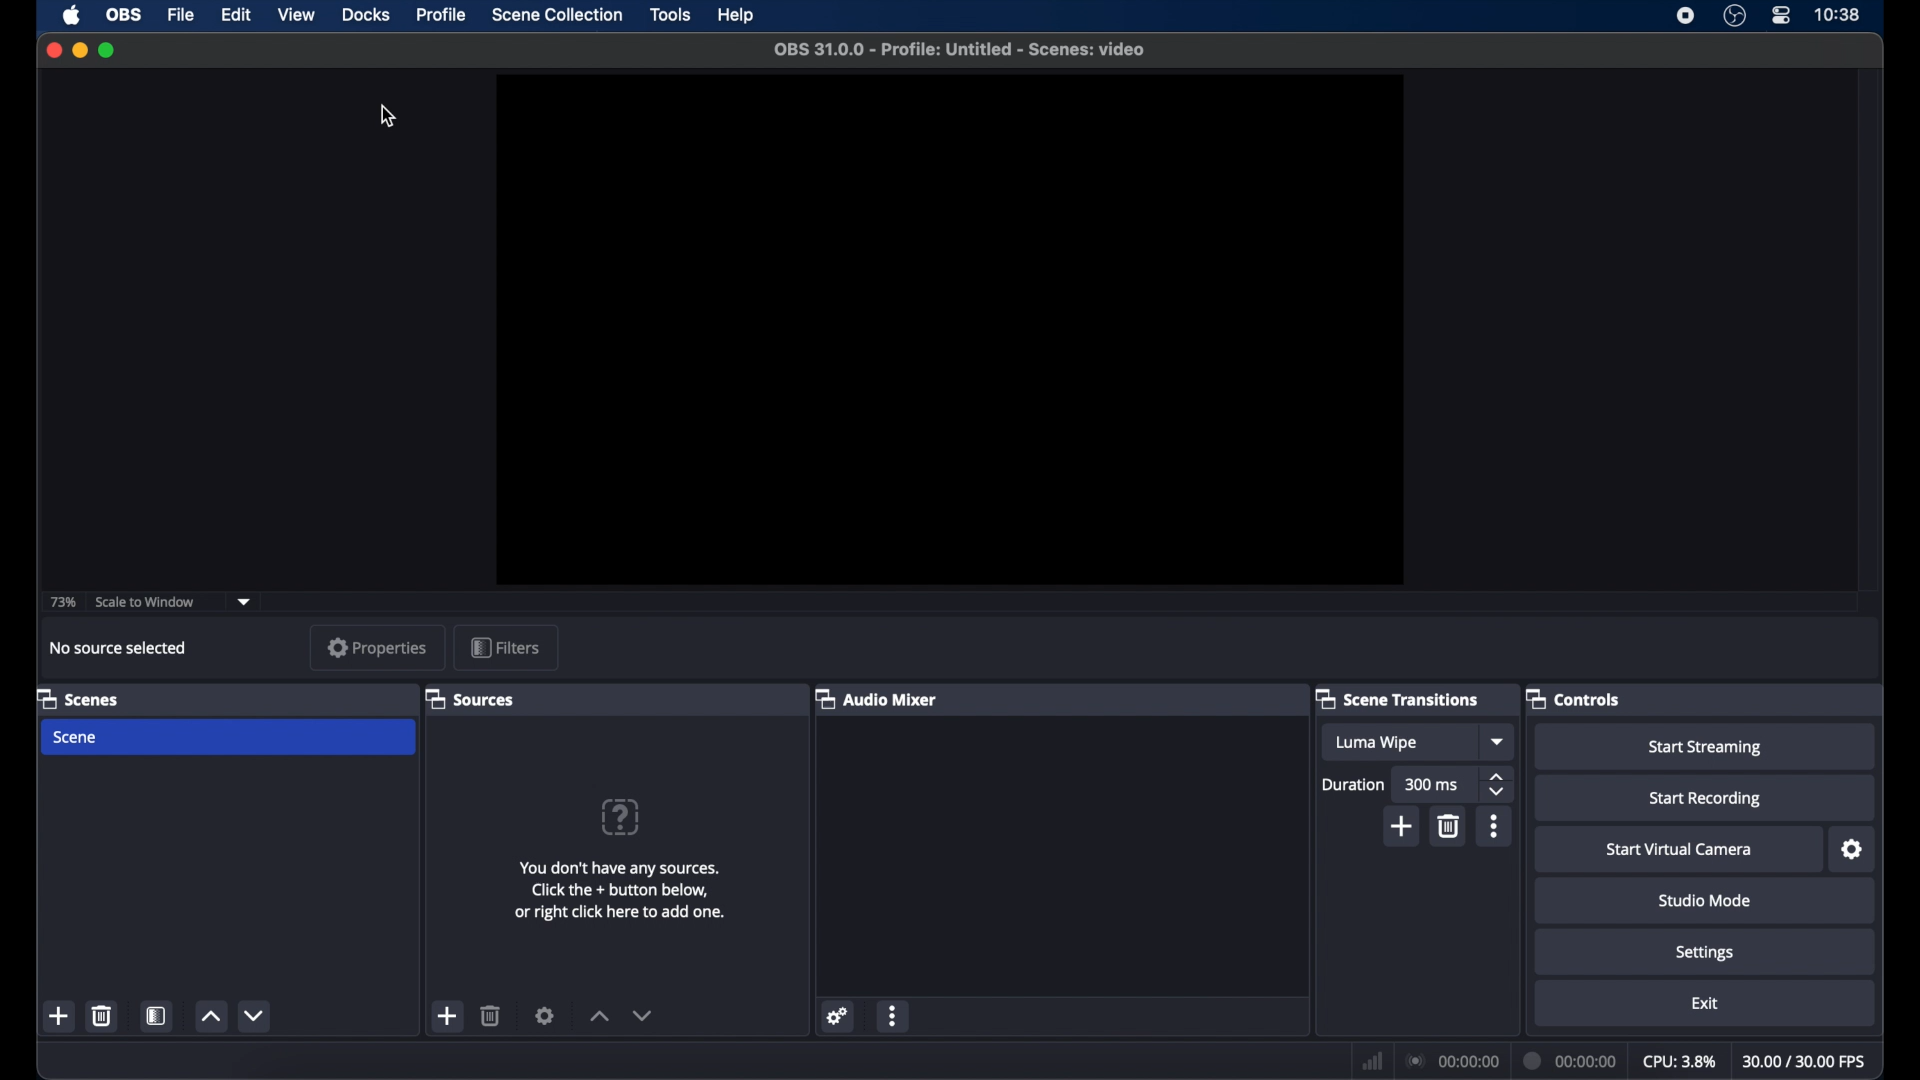 The height and width of the screenshot is (1080, 1920). I want to click on network, so click(1372, 1060).